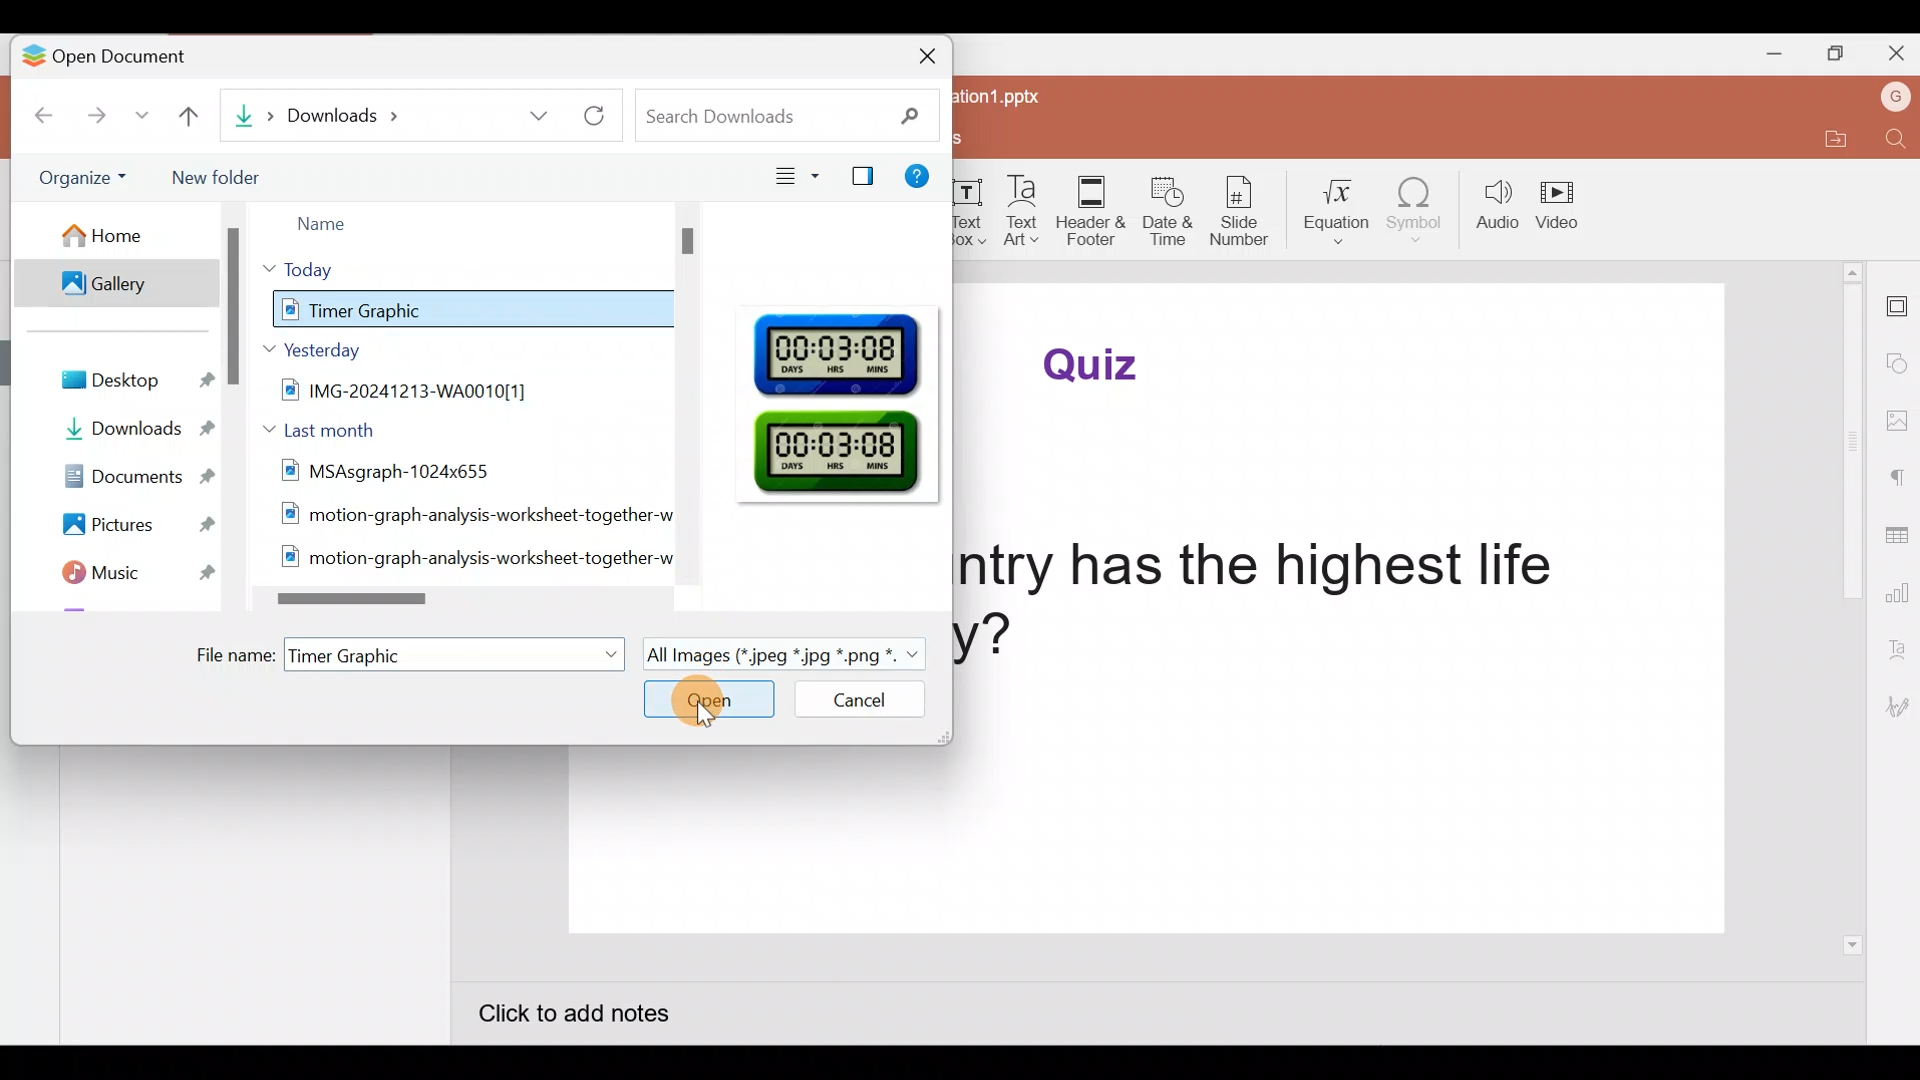 The height and width of the screenshot is (1080, 1920). What do you see at coordinates (1770, 52) in the screenshot?
I see `Minimize` at bounding box center [1770, 52].